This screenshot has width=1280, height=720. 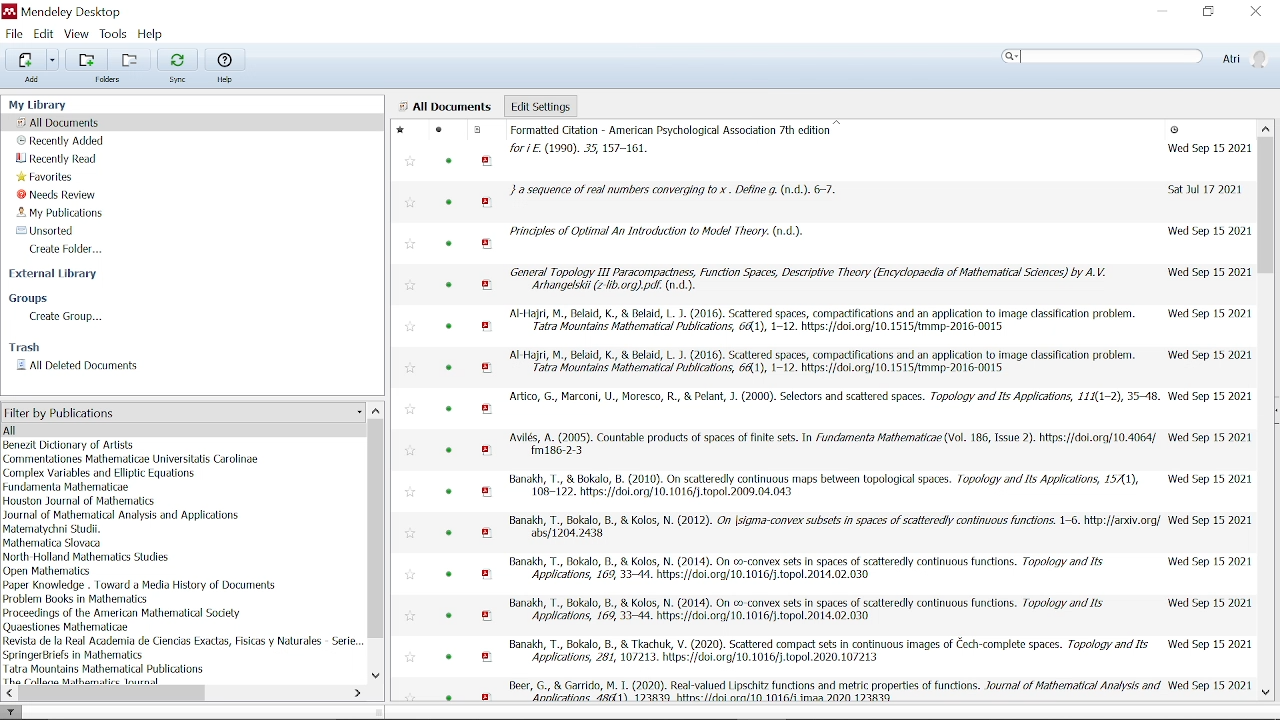 What do you see at coordinates (53, 60) in the screenshot?
I see `Add files options` at bounding box center [53, 60].